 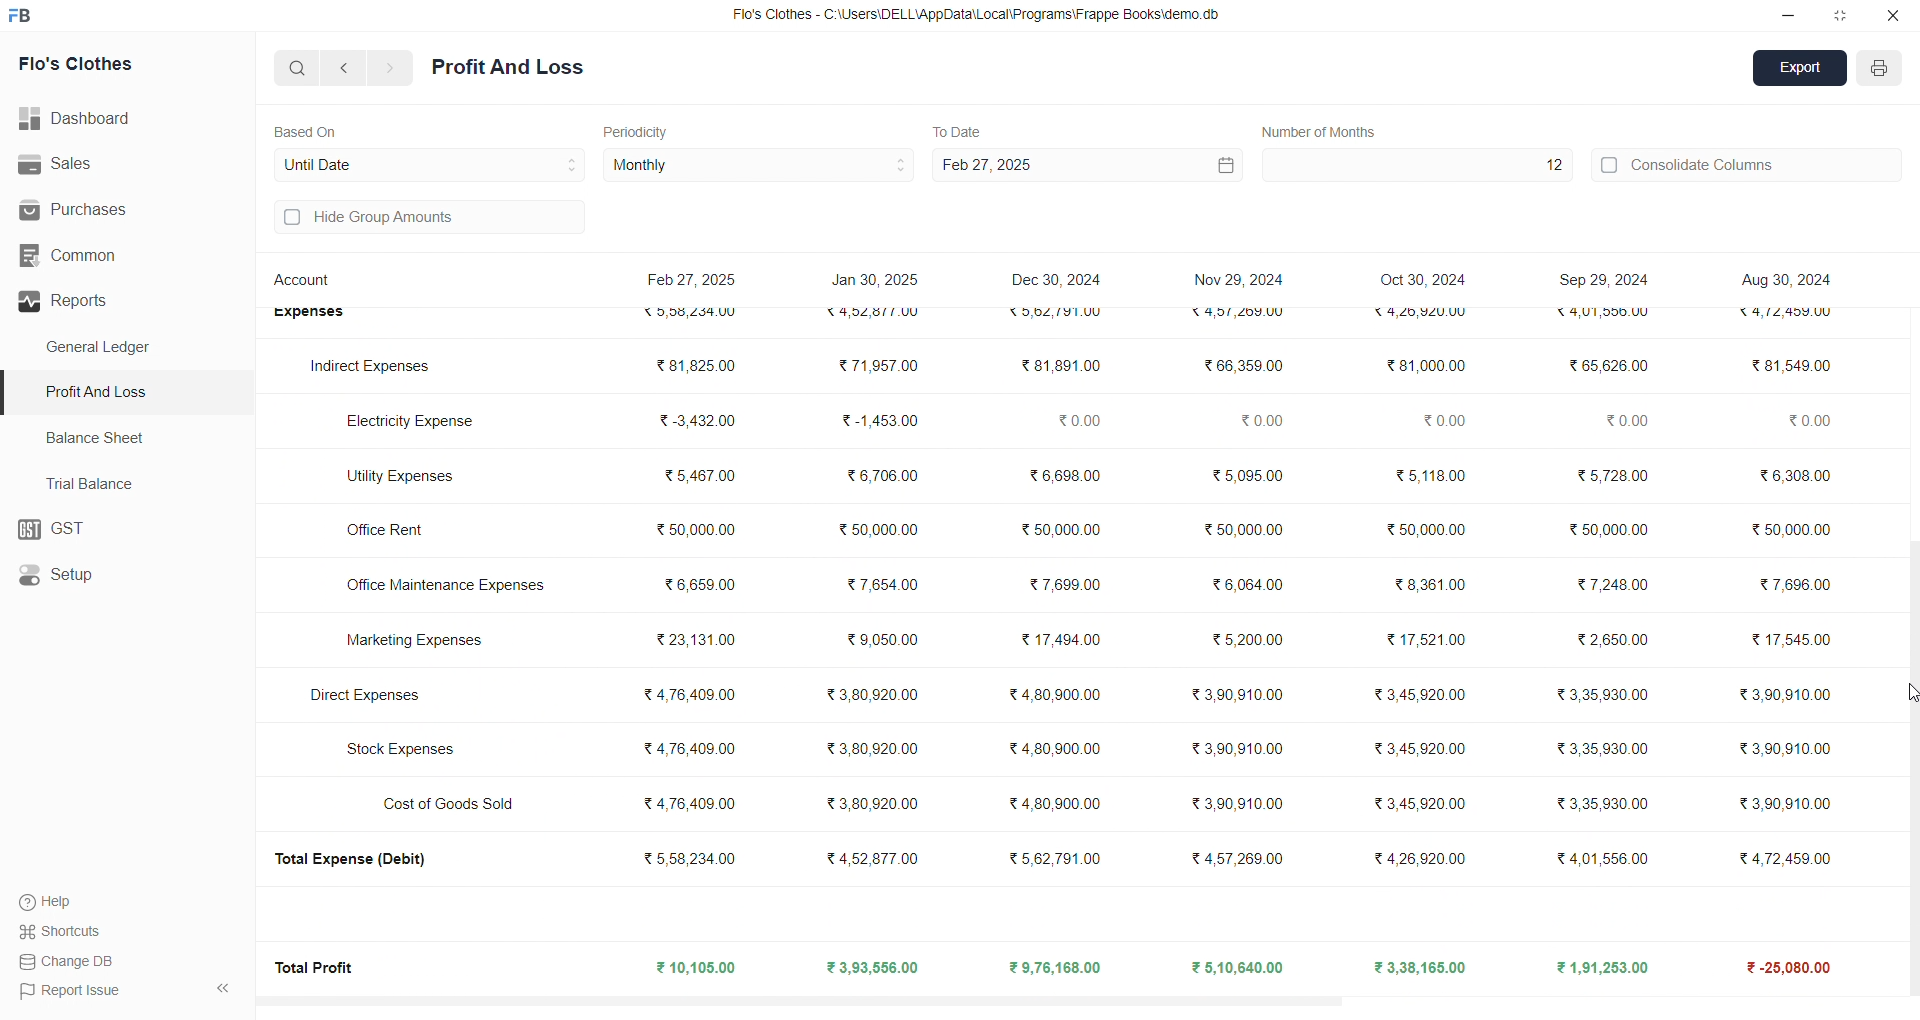 What do you see at coordinates (125, 530) in the screenshot?
I see `GST` at bounding box center [125, 530].